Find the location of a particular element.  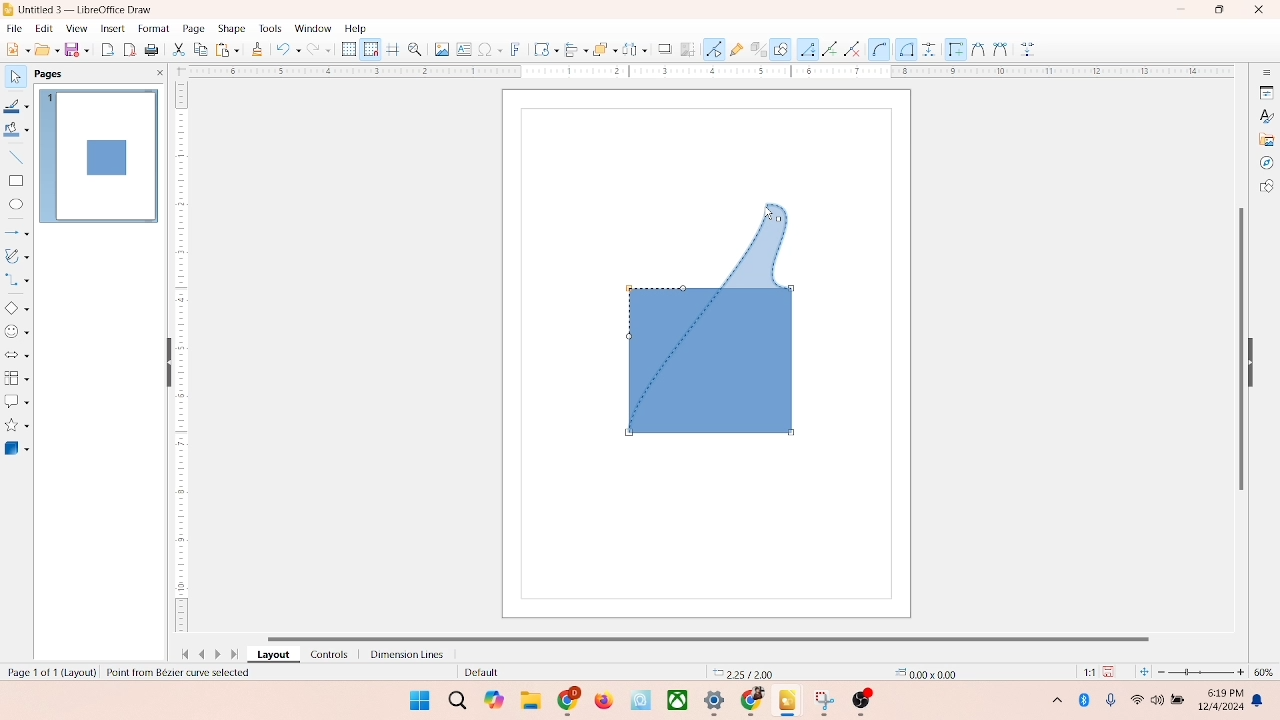

shape is located at coordinates (231, 28).